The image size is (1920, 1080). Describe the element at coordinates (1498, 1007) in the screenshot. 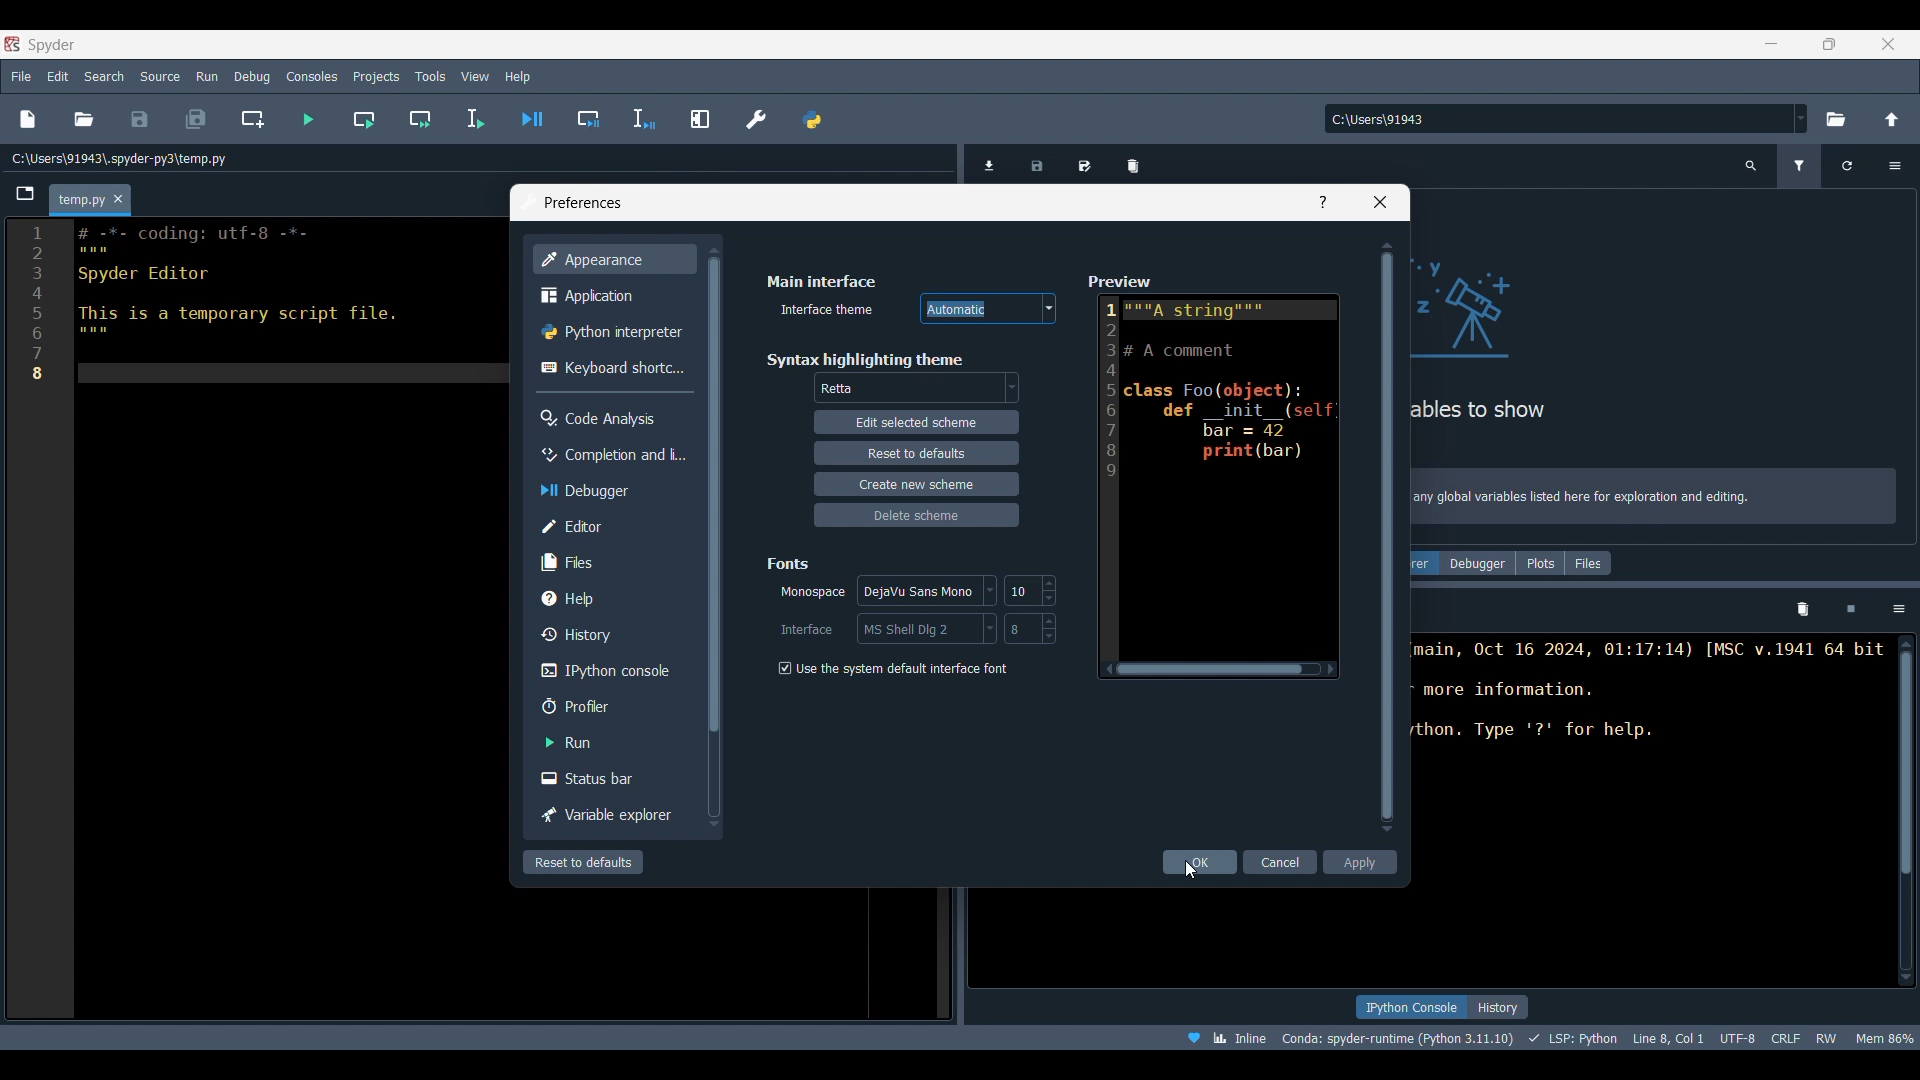

I see `History` at that location.